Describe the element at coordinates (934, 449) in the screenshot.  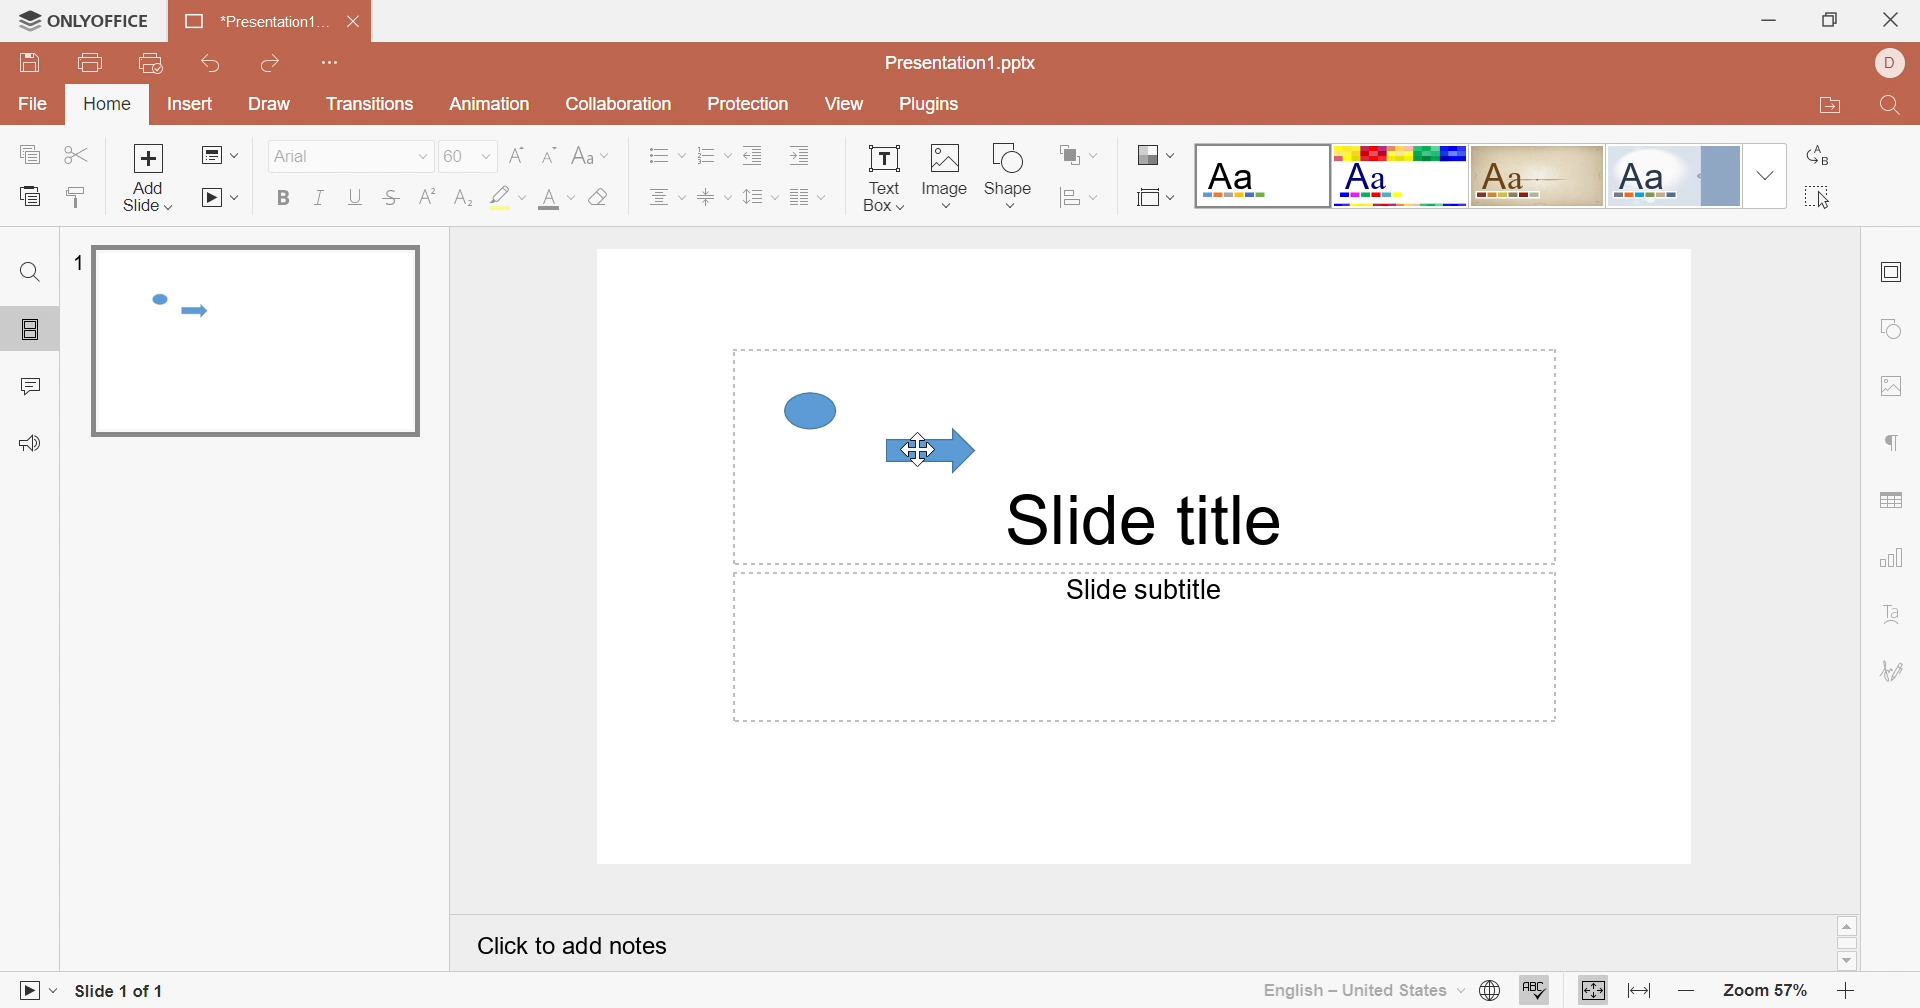
I see `Arrow` at that location.